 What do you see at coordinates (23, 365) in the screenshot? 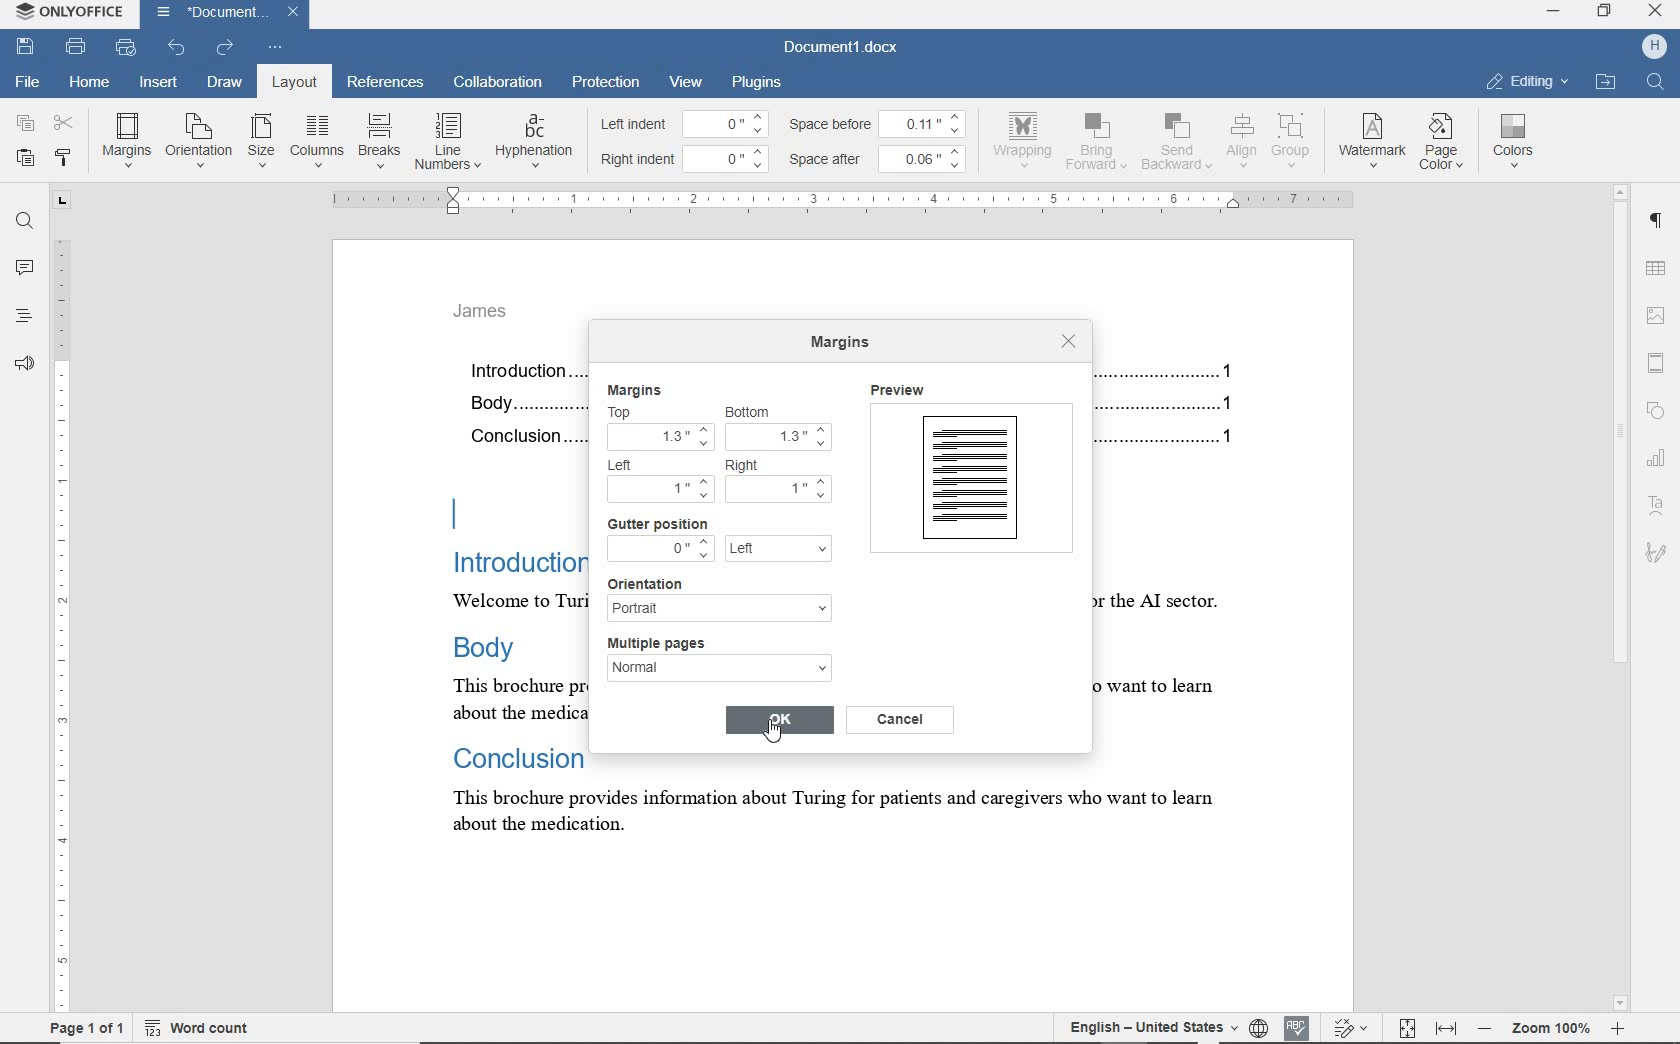
I see `feedback & support` at bounding box center [23, 365].